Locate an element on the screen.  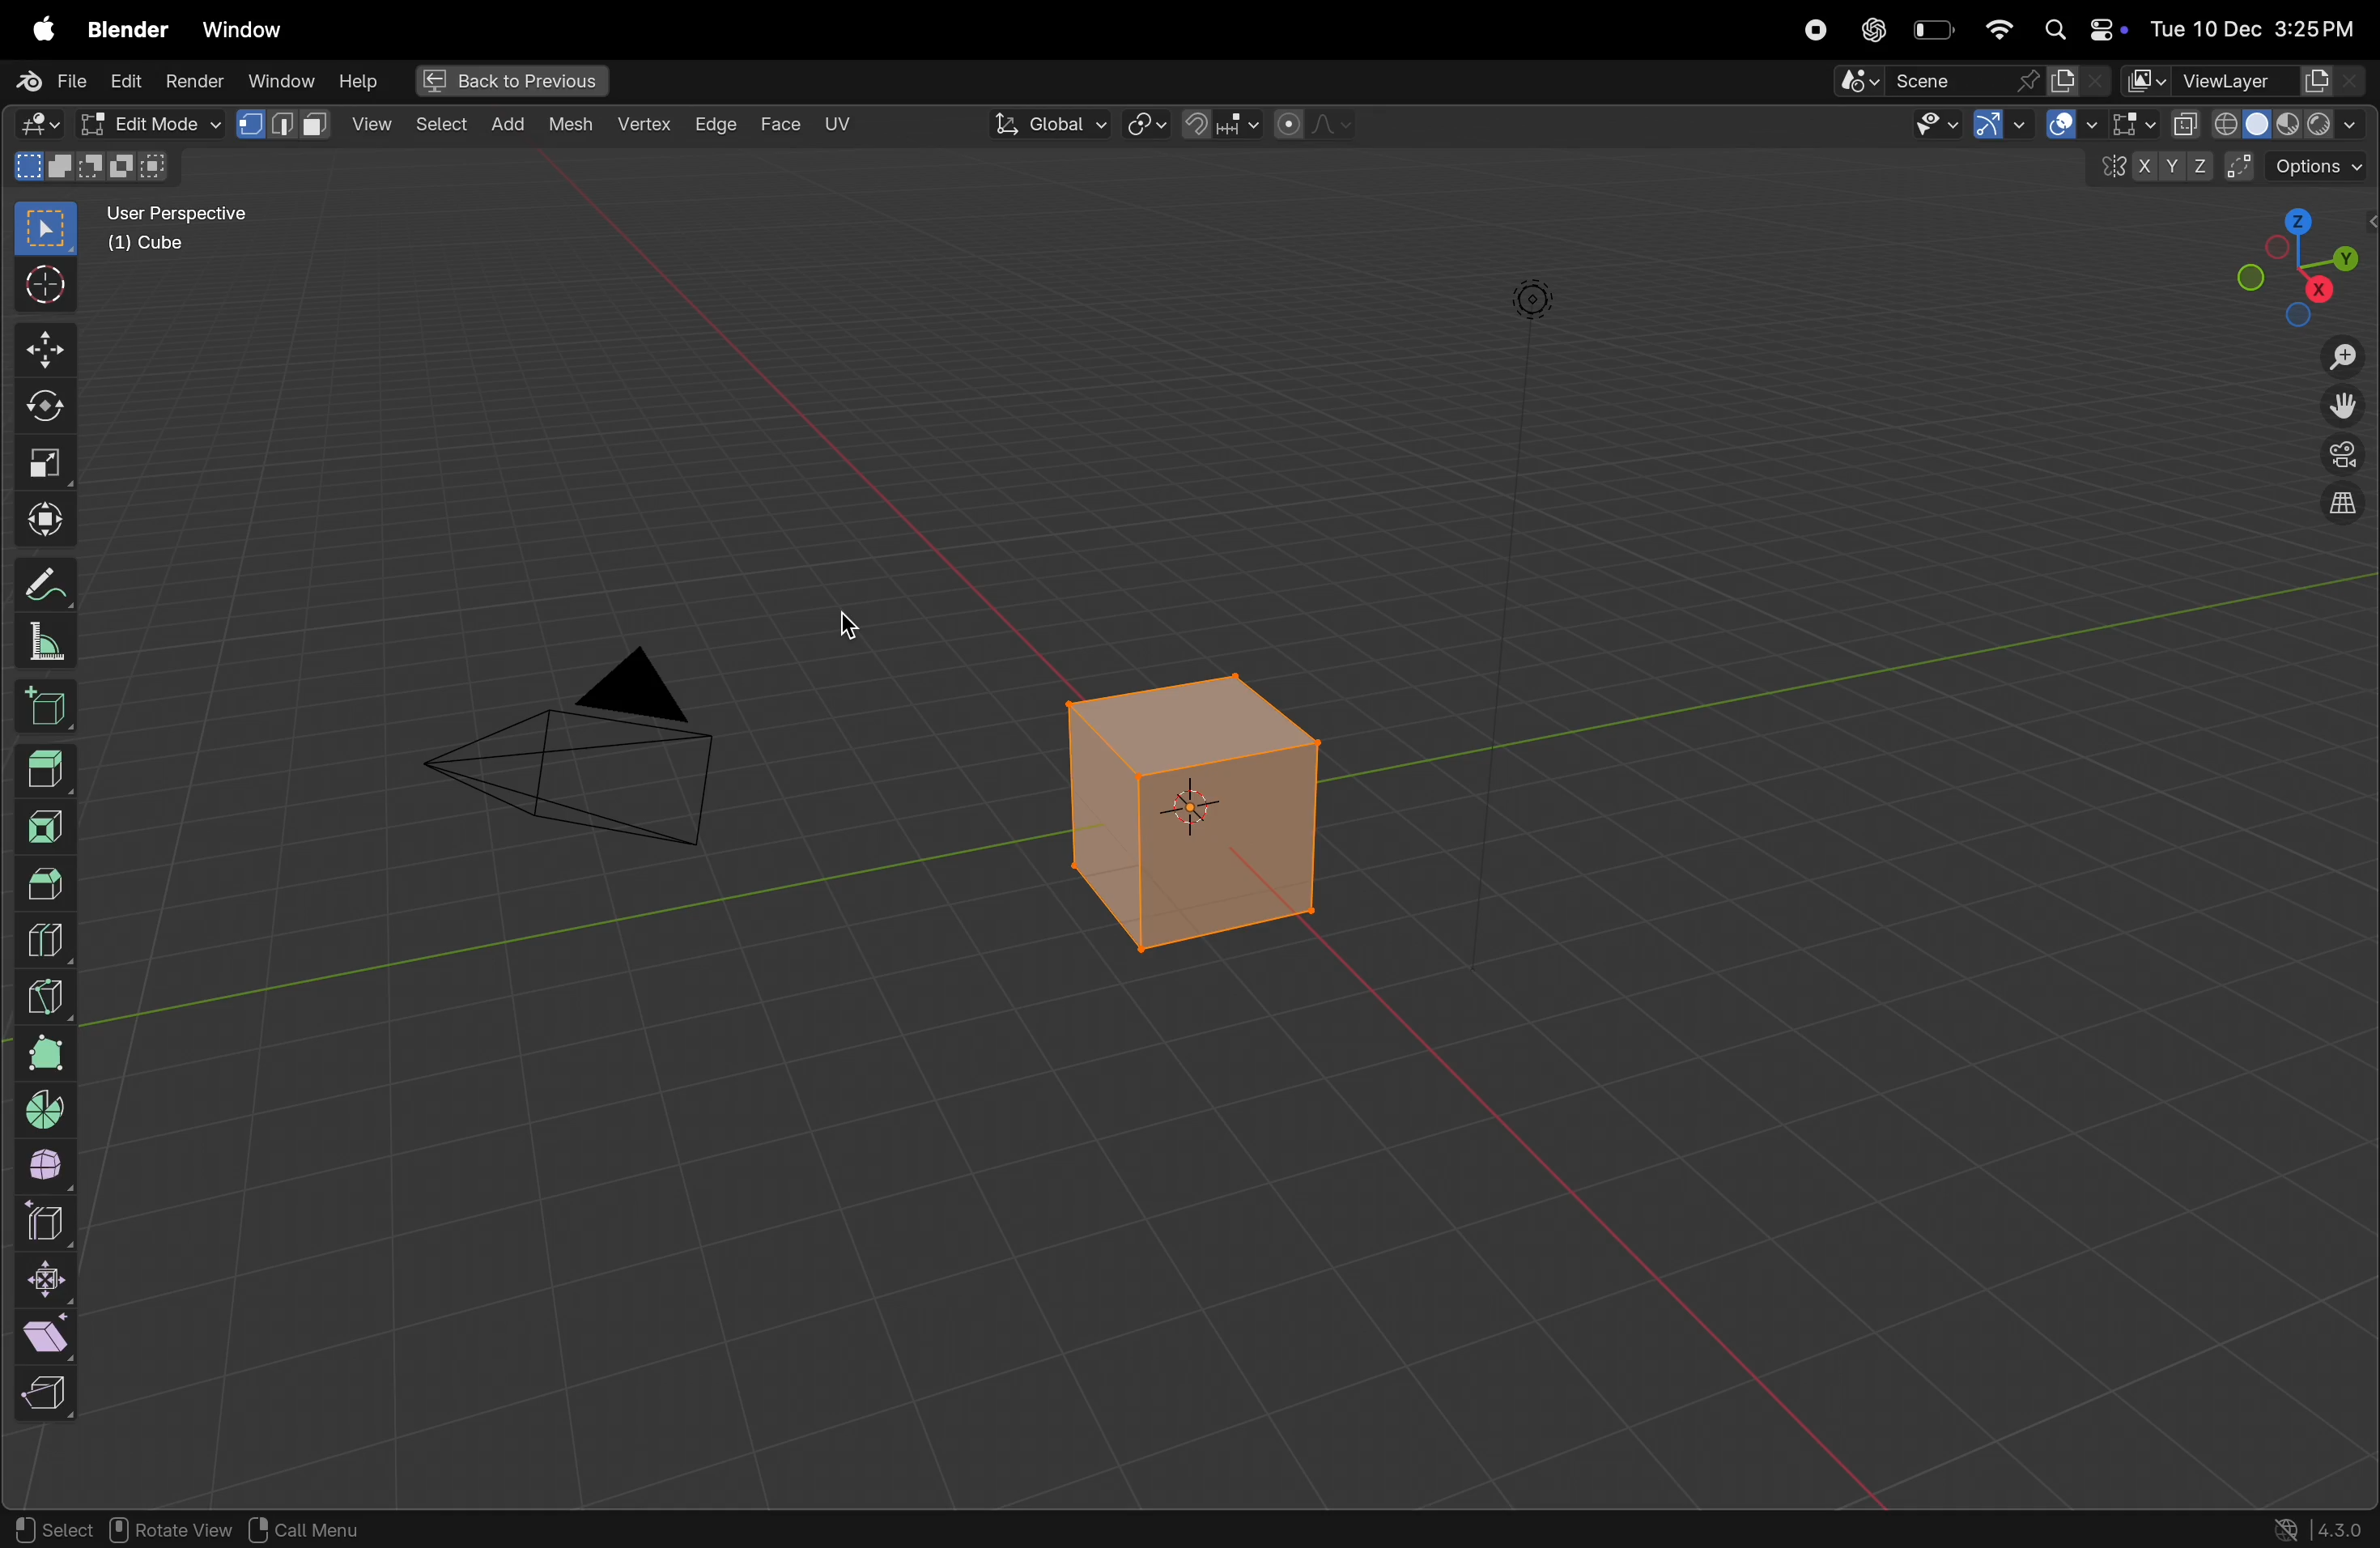
reep region is located at coordinates (41, 1394).